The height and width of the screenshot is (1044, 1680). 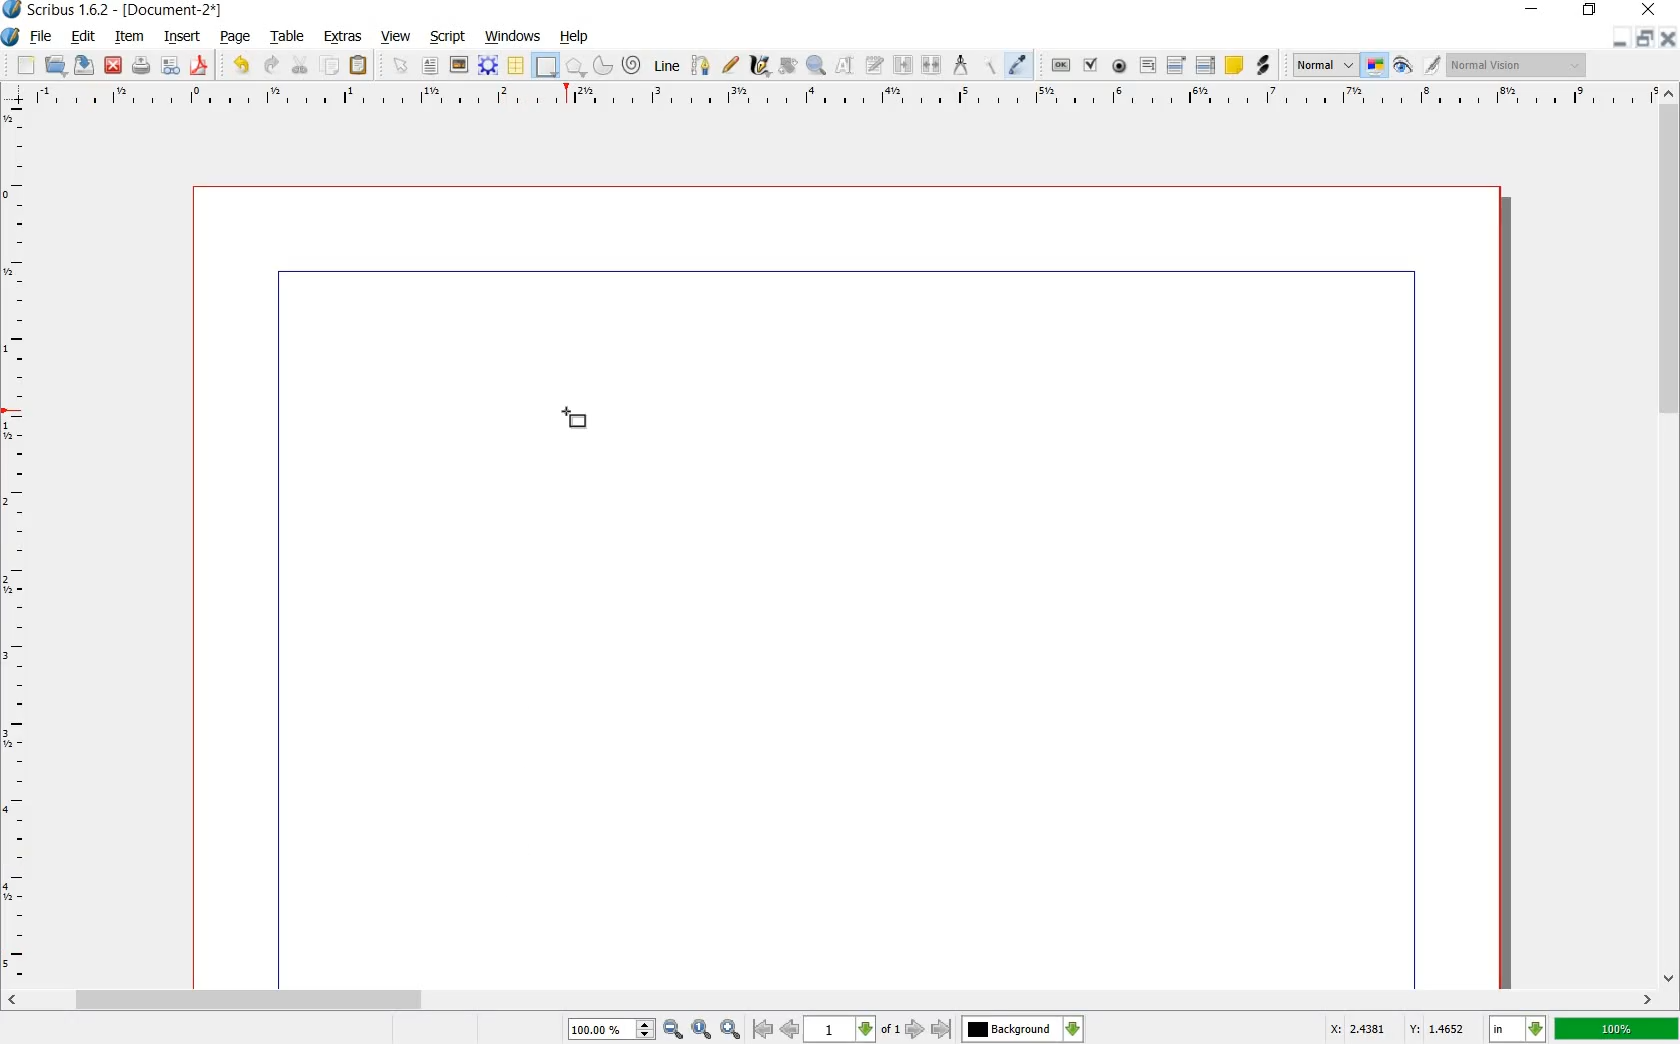 I want to click on select the current layer, so click(x=1023, y=1029).